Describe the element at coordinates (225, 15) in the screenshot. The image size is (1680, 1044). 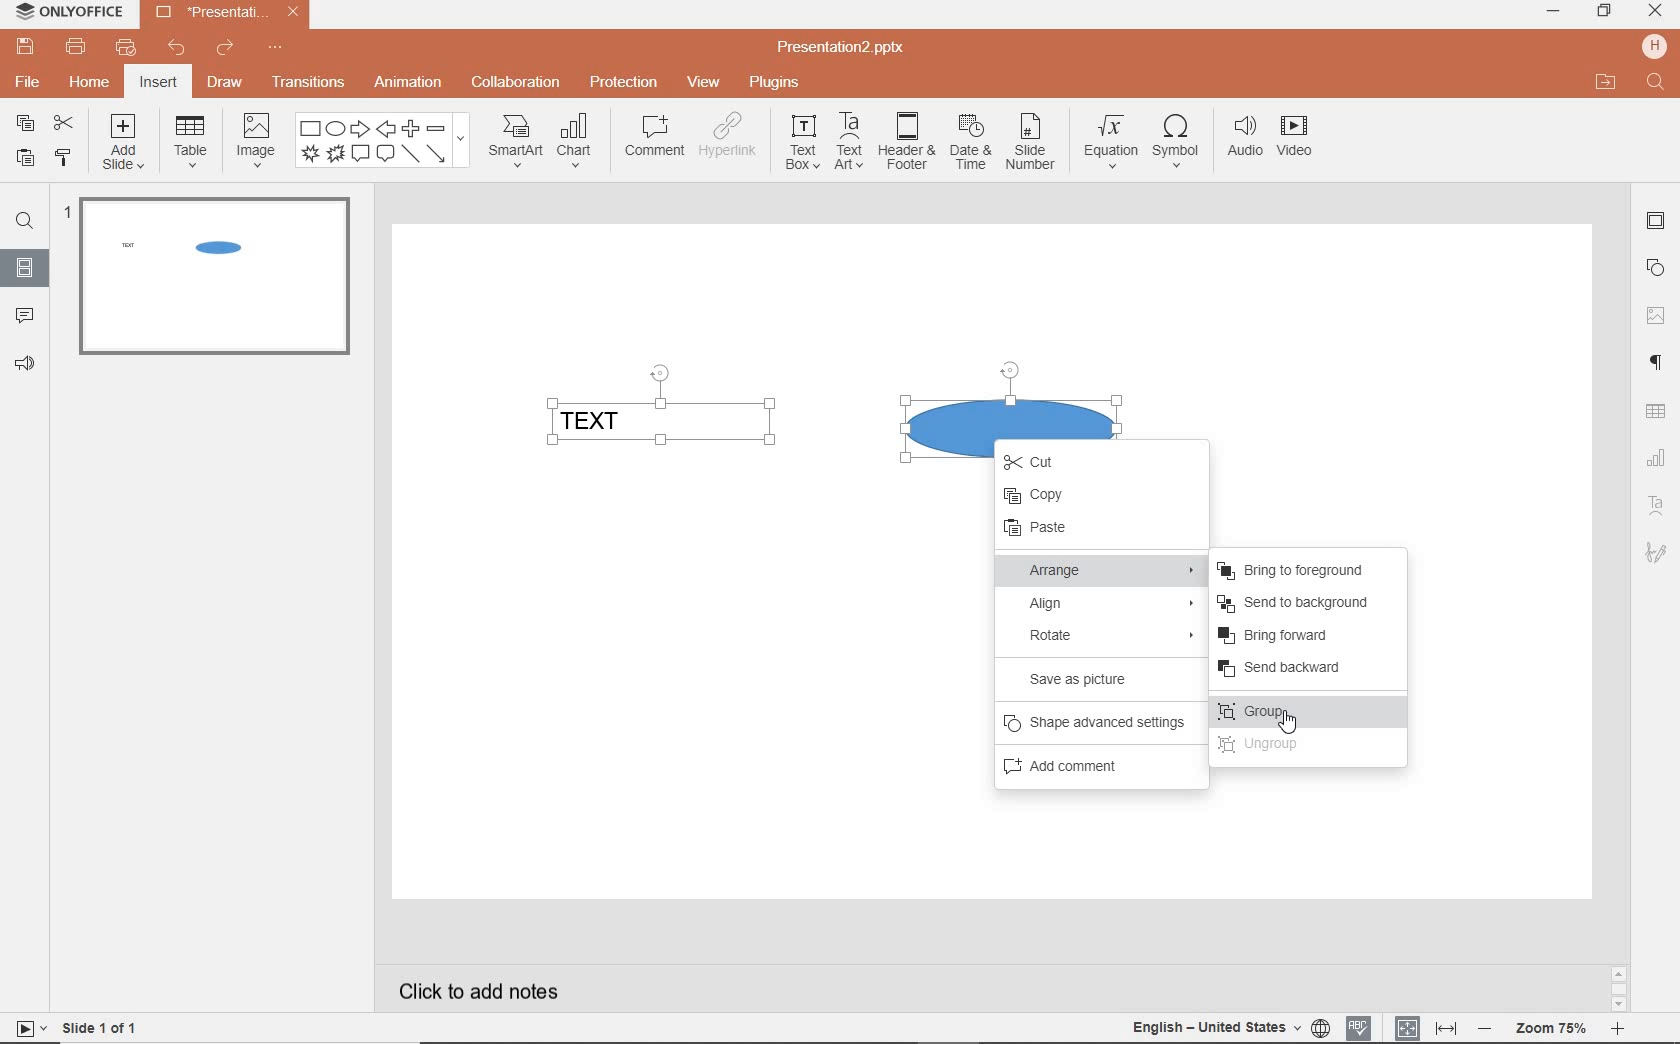
I see `Presentation2.pptx` at that location.